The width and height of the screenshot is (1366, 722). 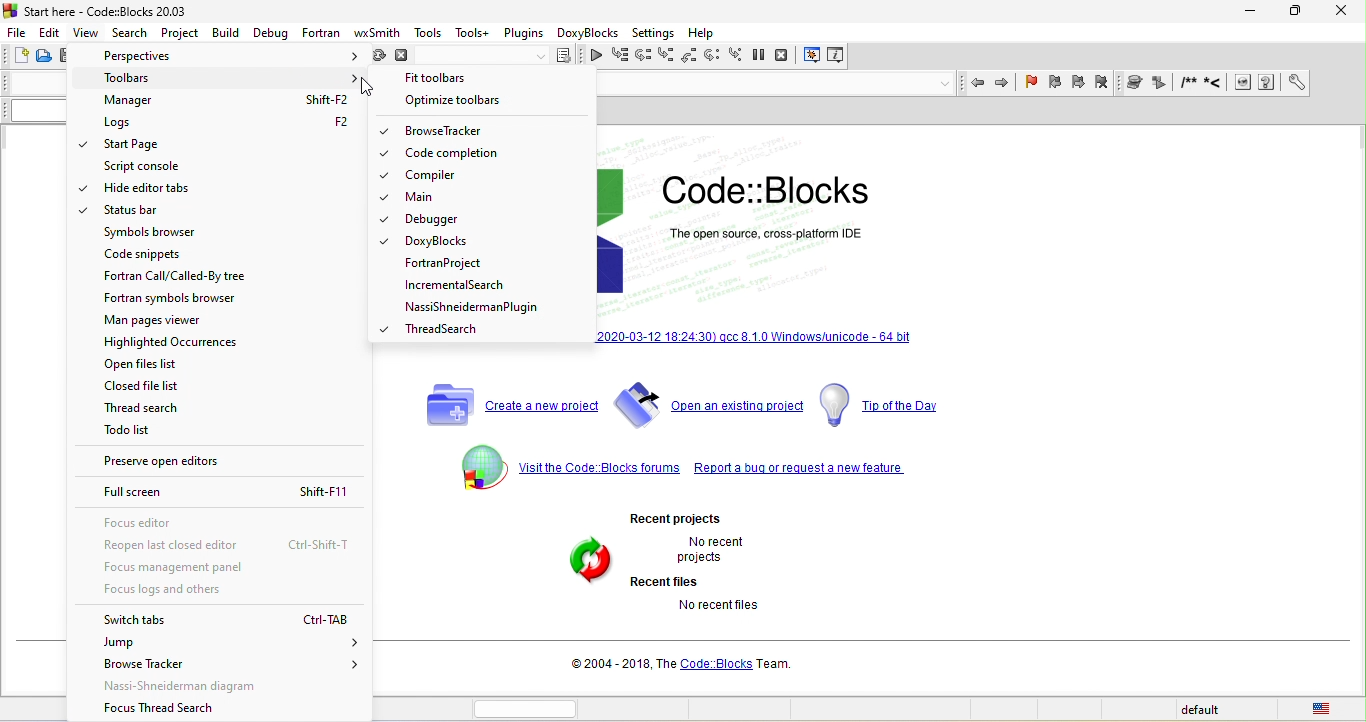 What do you see at coordinates (471, 31) in the screenshot?
I see `tools+` at bounding box center [471, 31].